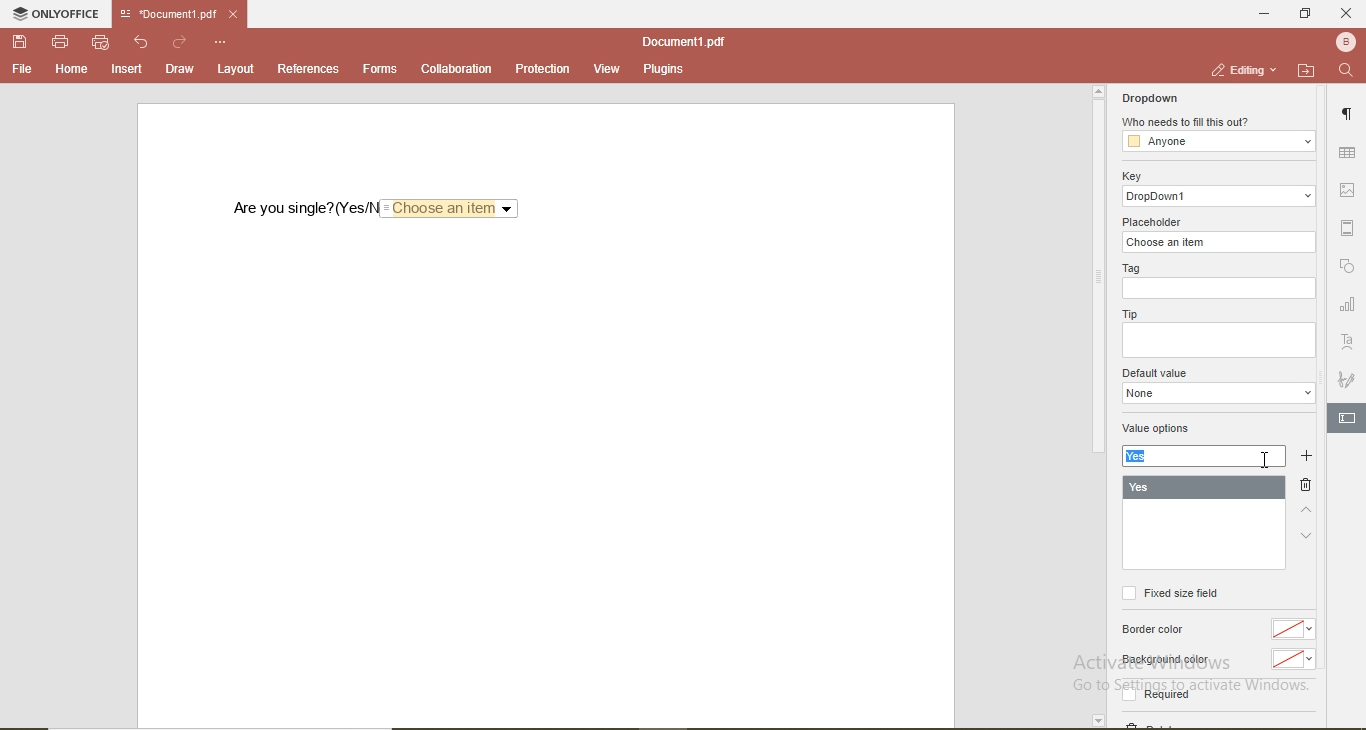  I want to click on are you single? (Yes/No), so click(304, 209).